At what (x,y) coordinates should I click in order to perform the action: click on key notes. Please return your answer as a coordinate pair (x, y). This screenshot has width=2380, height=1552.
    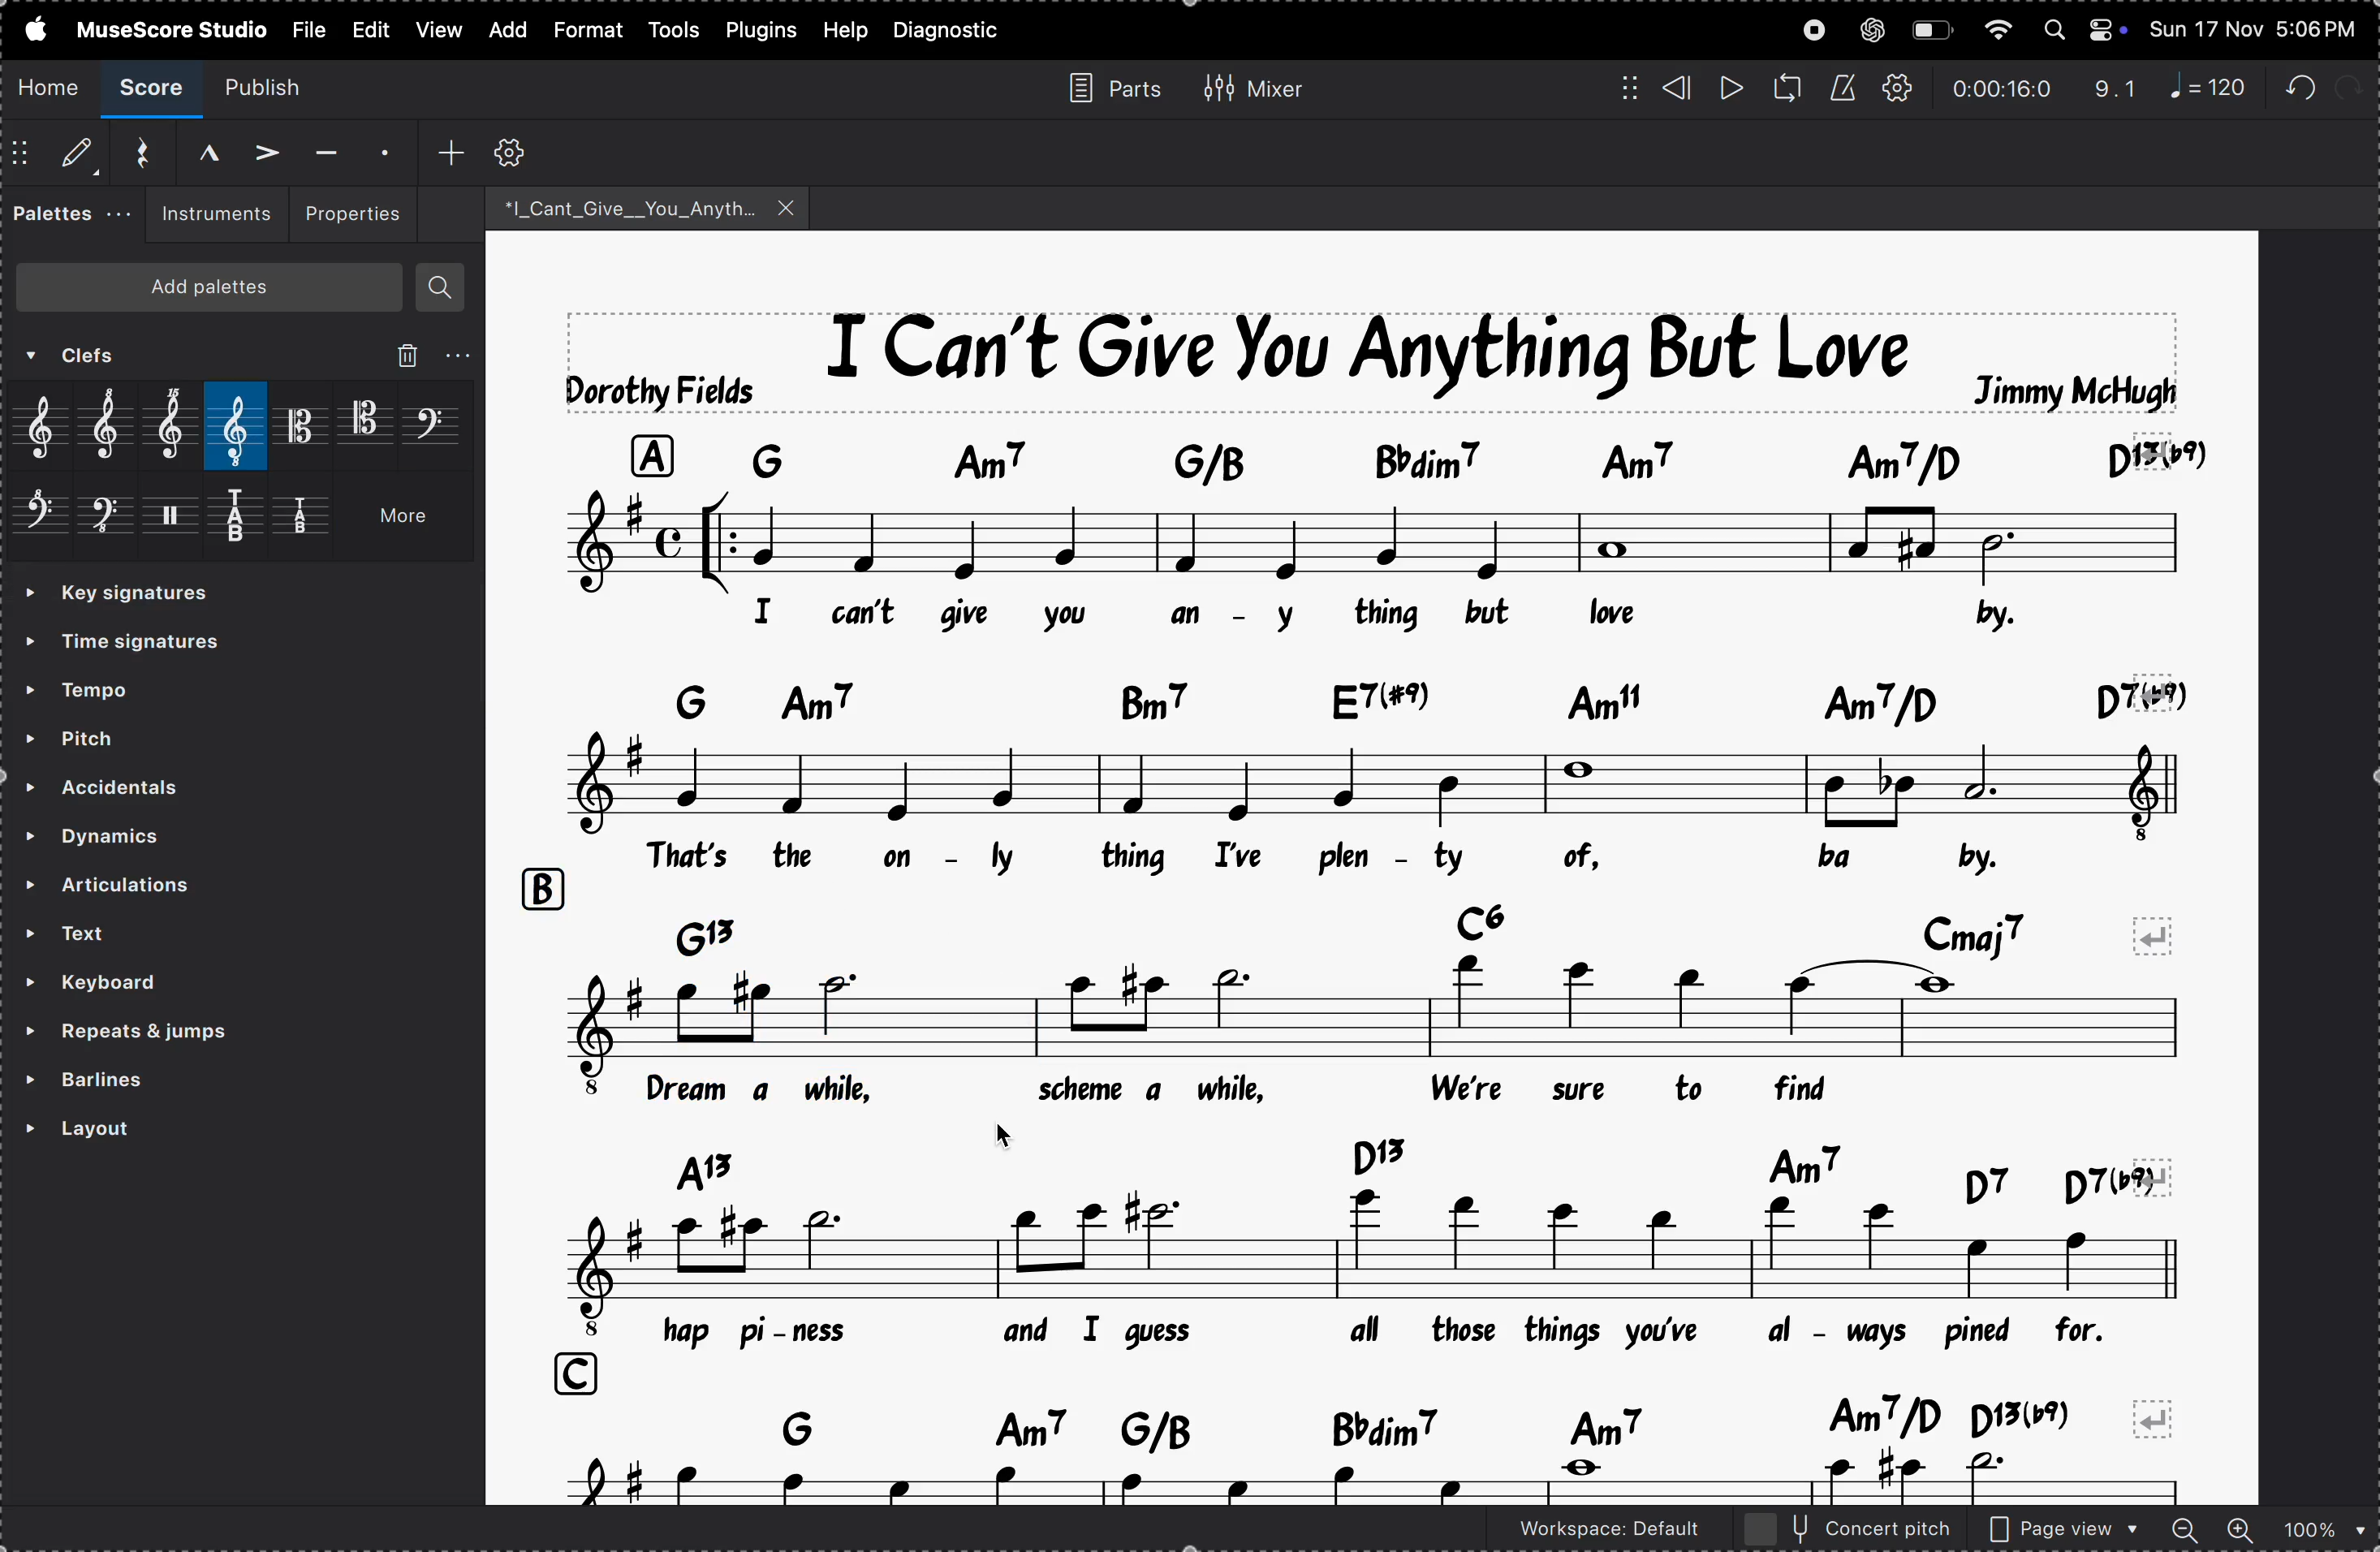
    Looking at the image, I should click on (1399, 695).